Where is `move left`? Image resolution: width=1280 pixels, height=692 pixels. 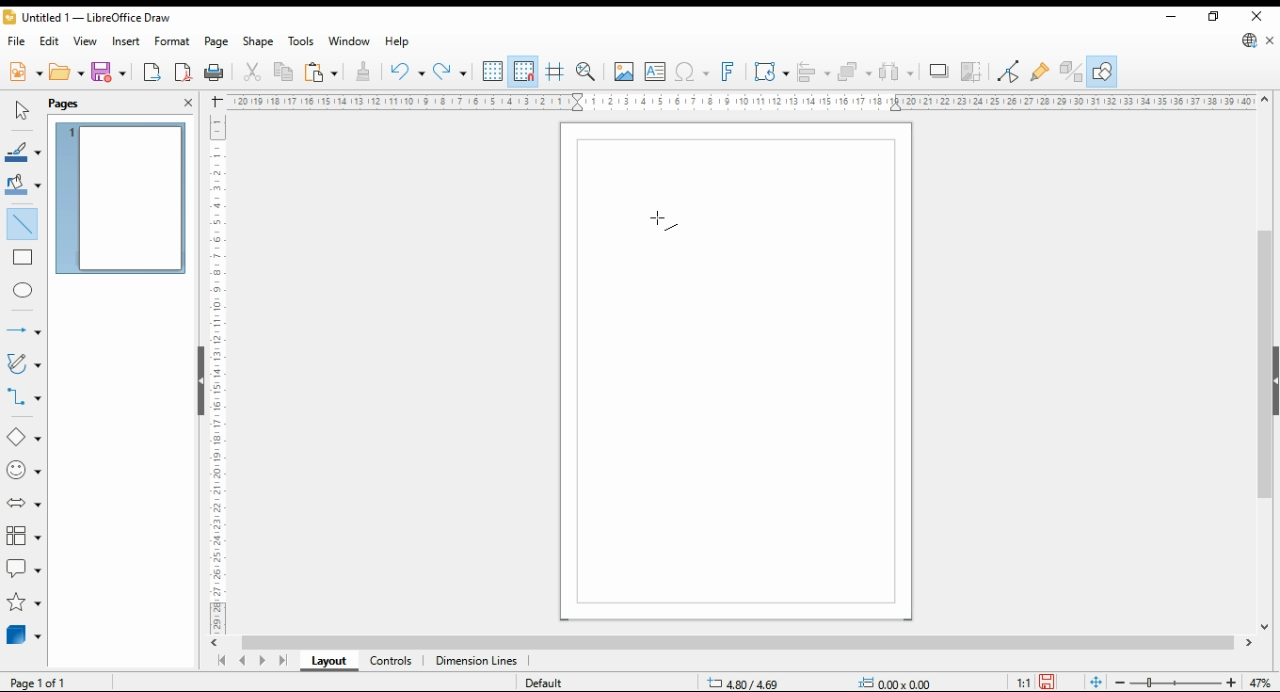 move left is located at coordinates (217, 643).